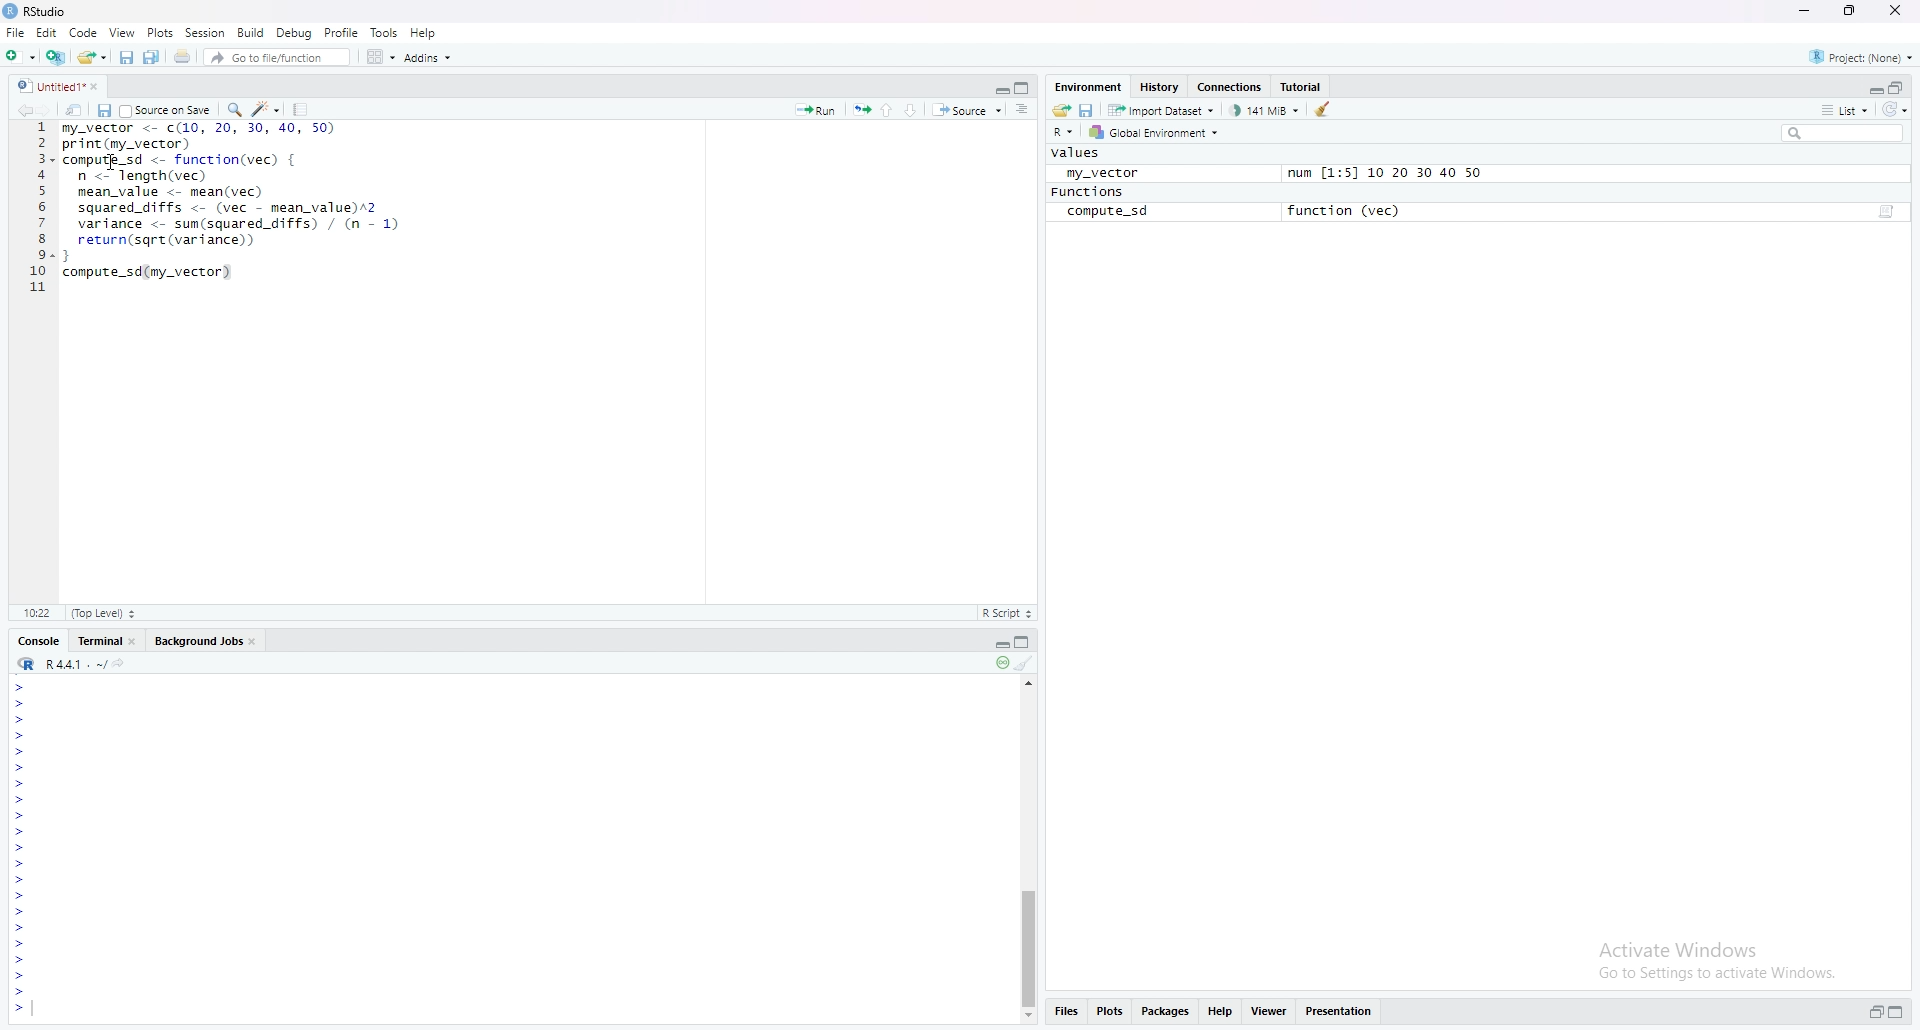 The height and width of the screenshot is (1030, 1920). I want to click on Close, so click(1893, 11).